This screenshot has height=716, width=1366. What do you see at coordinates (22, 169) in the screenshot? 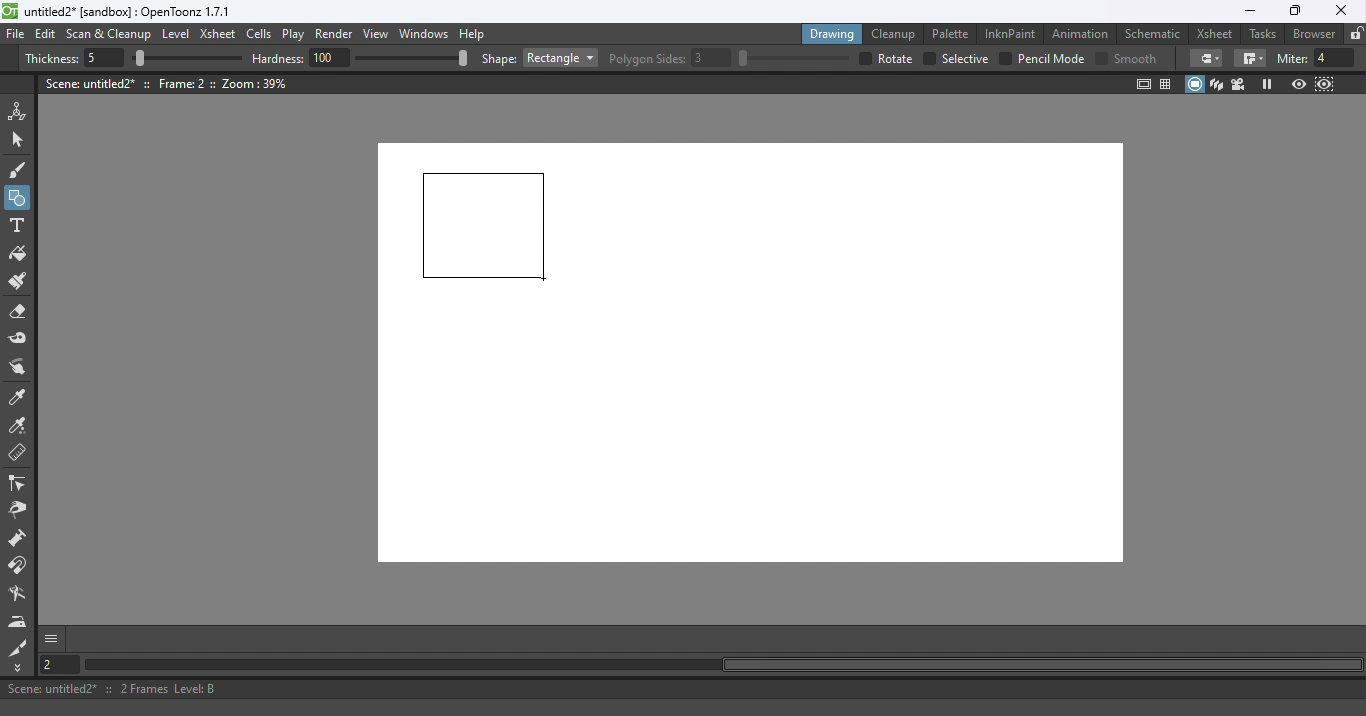
I see `Brush tool` at bounding box center [22, 169].